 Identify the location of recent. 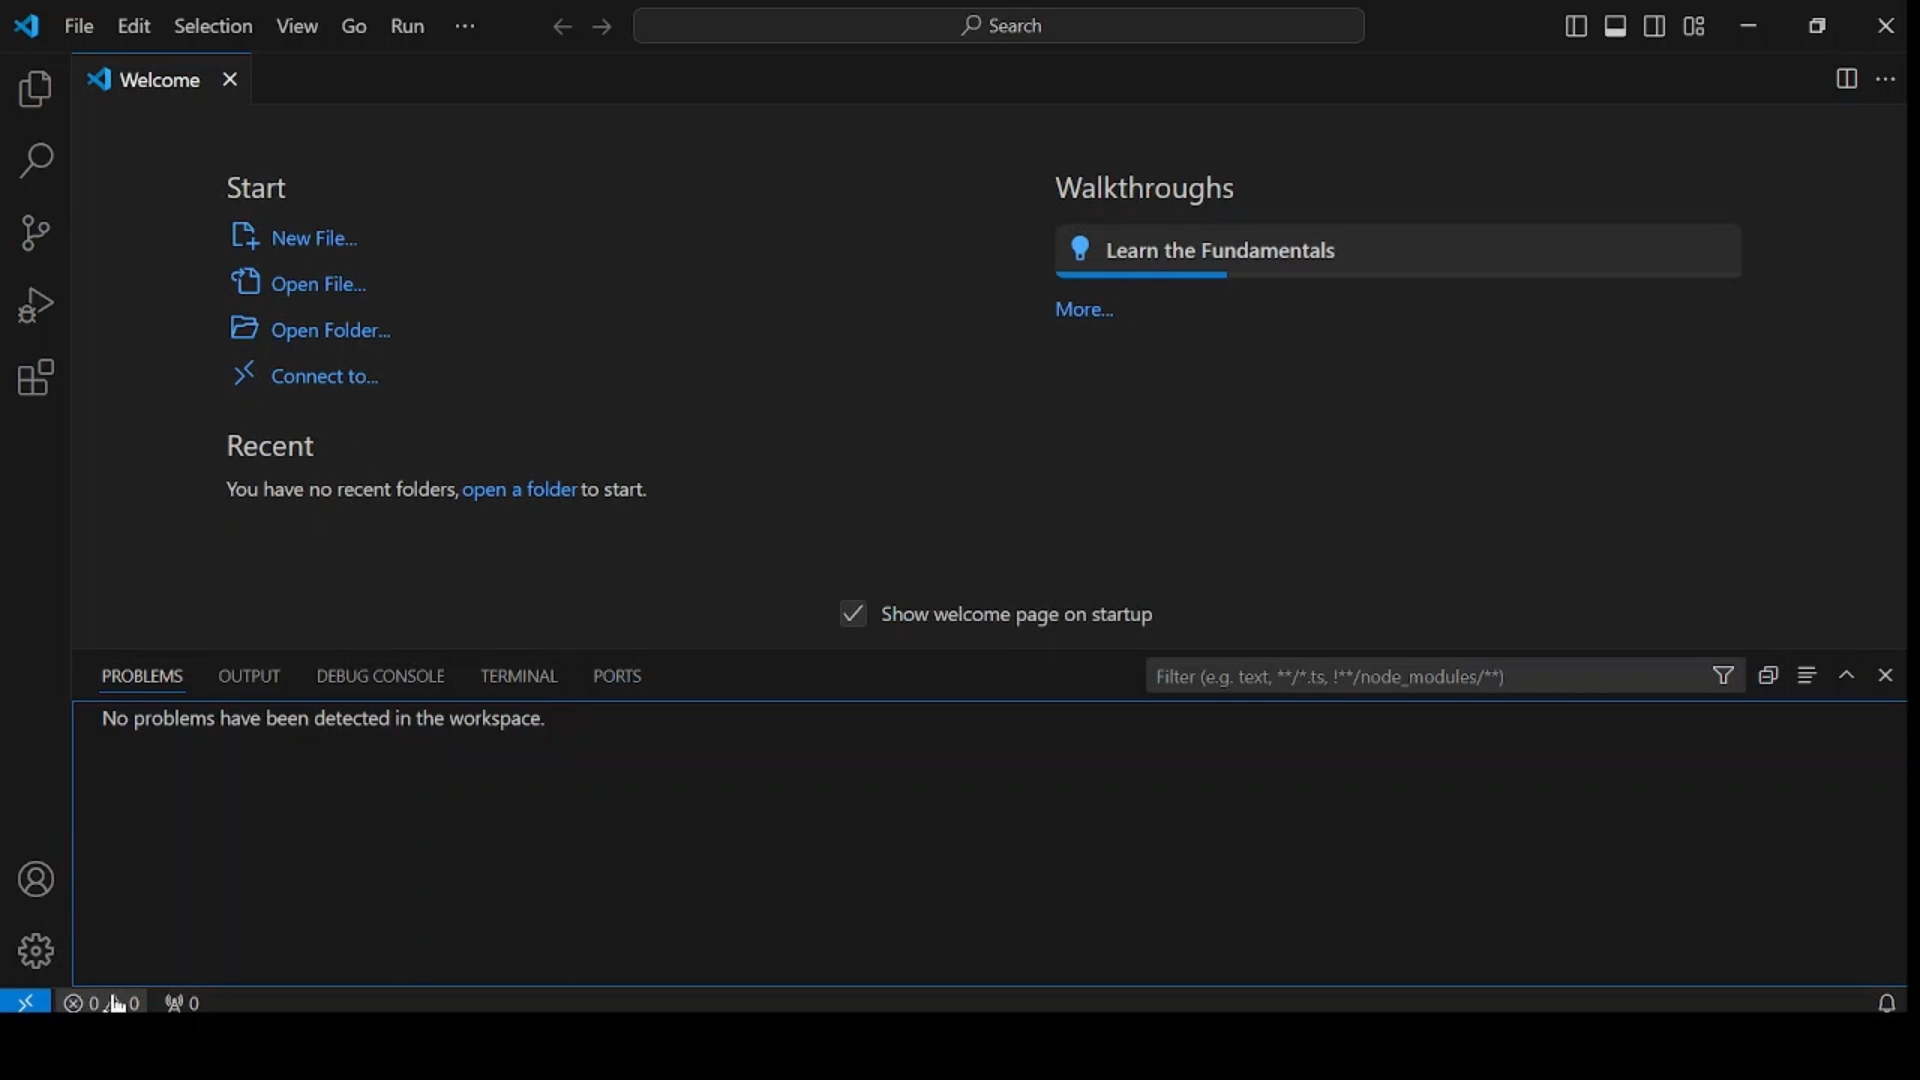
(272, 443).